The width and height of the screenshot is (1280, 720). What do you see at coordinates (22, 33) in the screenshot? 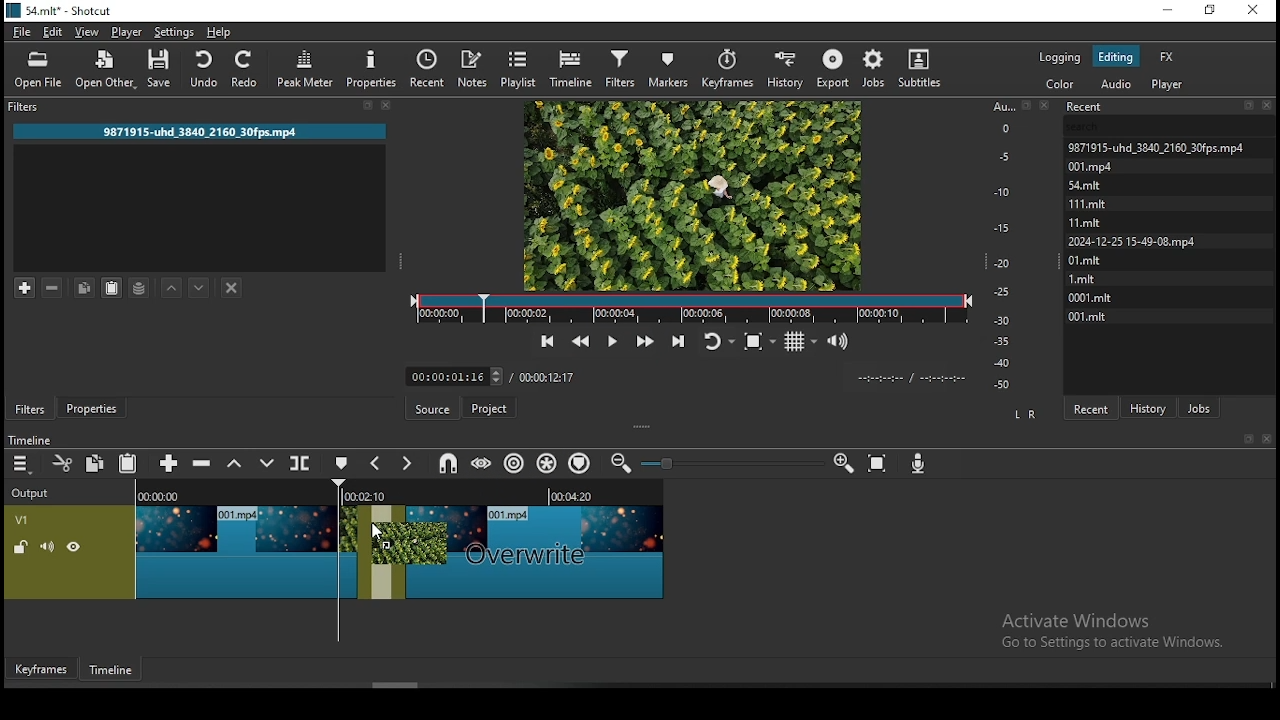
I see `file` at bounding box center [22, 33].